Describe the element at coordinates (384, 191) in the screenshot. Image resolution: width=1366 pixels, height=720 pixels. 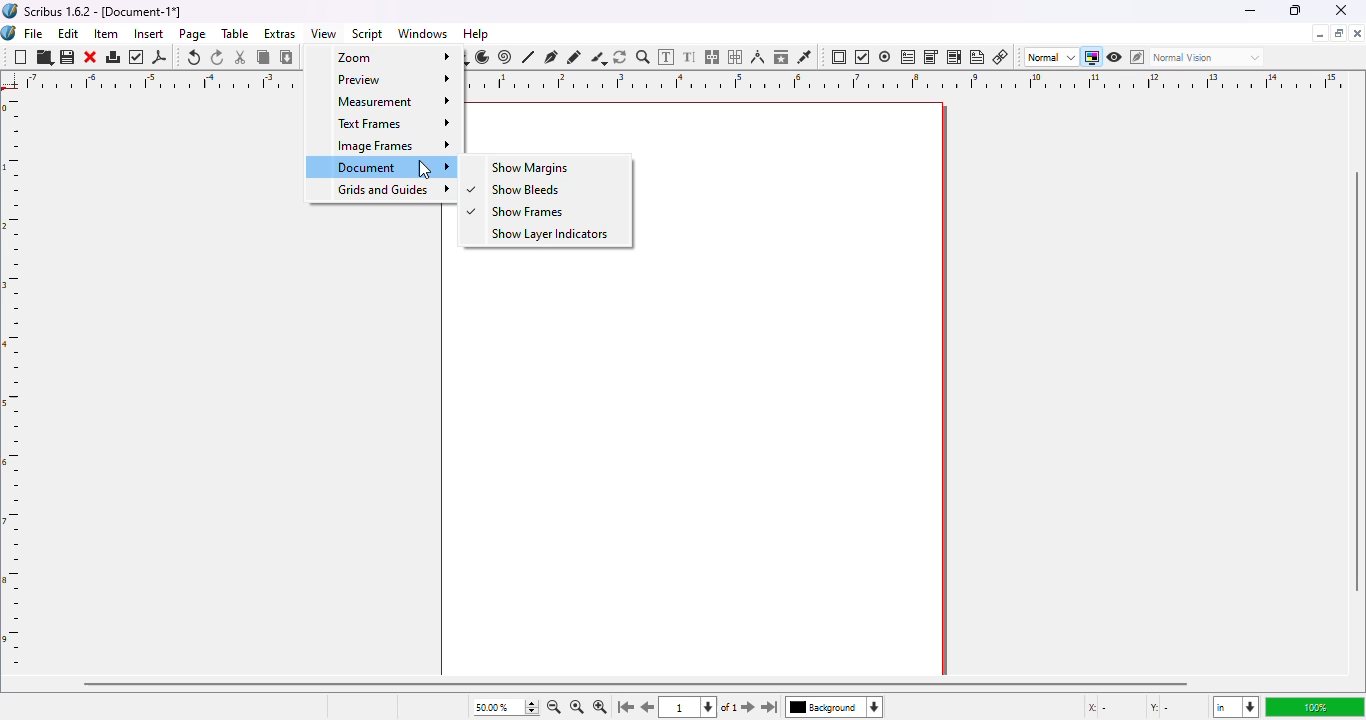
I see `grids and guides` at that location.